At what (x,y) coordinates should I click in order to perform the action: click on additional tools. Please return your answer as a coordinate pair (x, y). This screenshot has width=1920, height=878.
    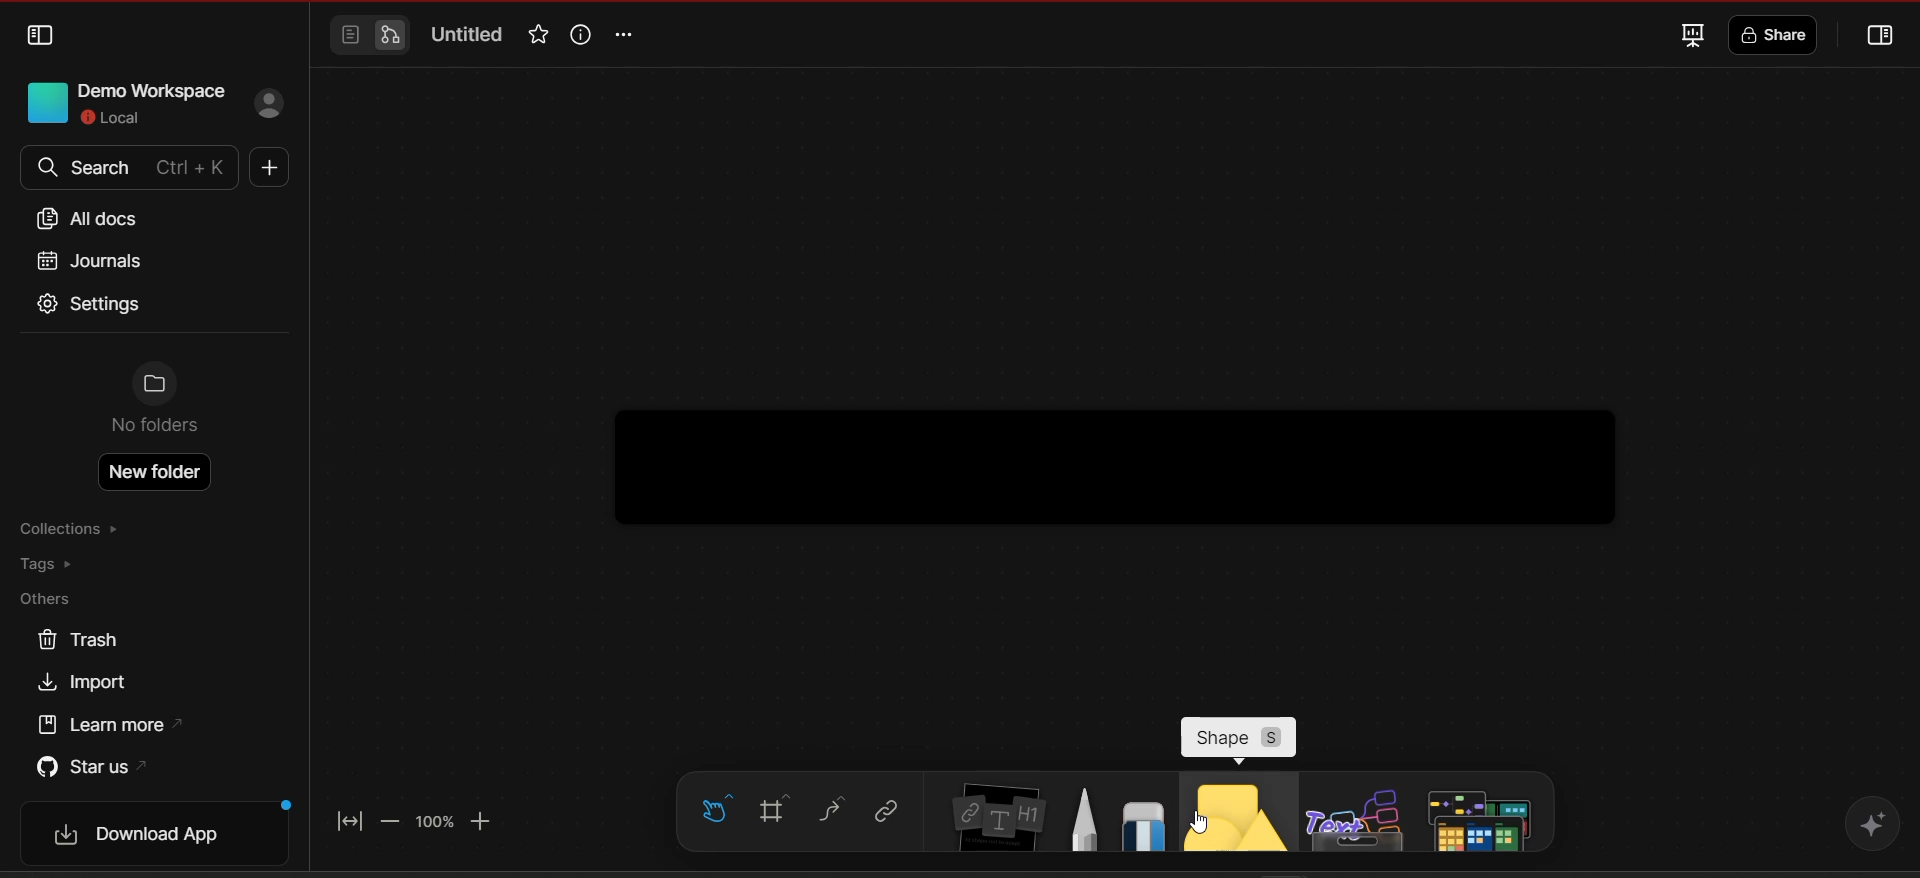
    Looking at the image, I should click on (1483, 818).